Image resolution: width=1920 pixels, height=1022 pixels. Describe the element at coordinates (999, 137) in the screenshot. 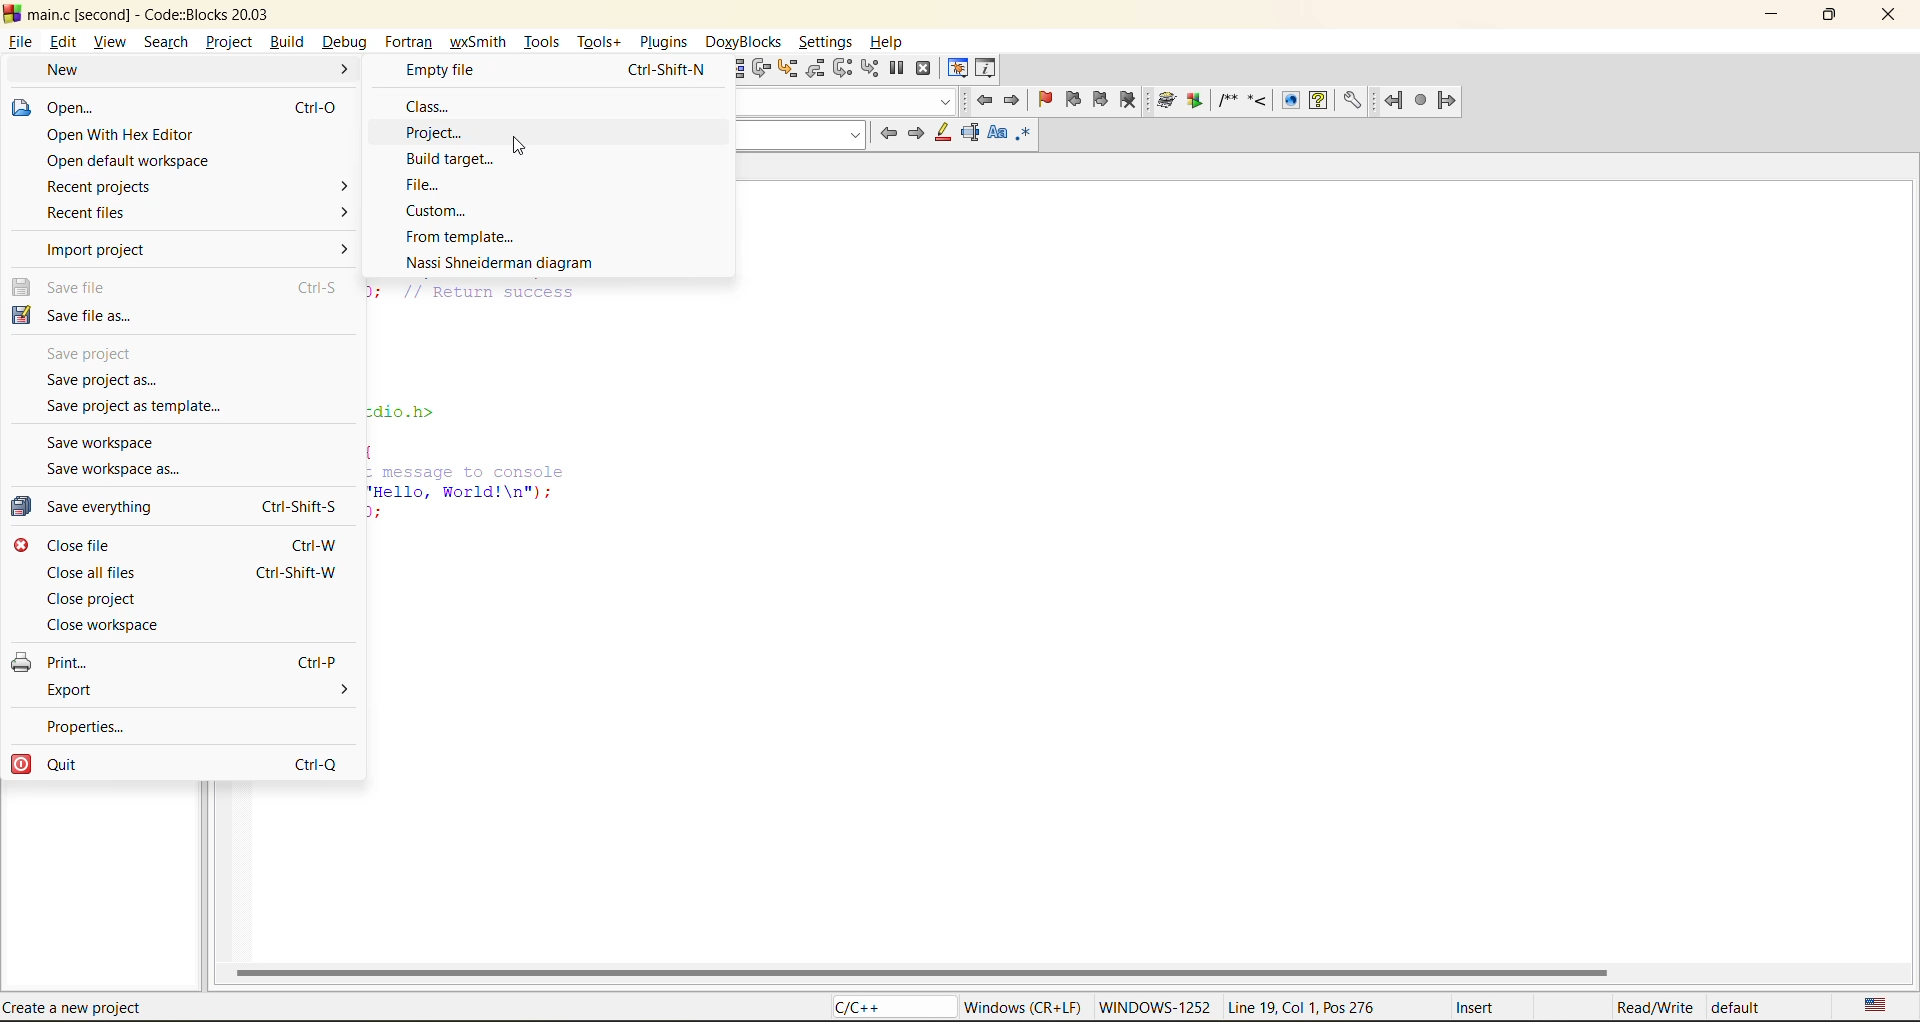

I see `match case` at that location.